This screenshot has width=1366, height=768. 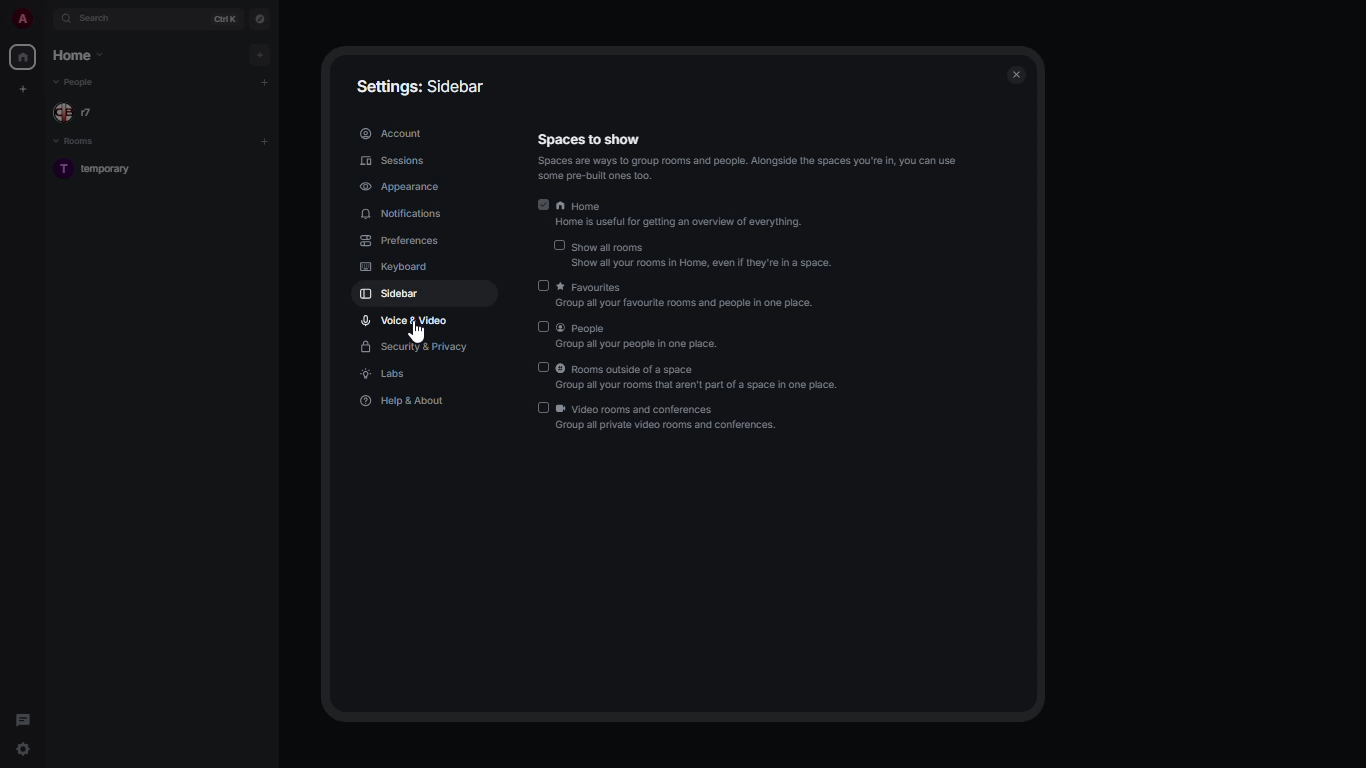 I want to click on home, so click(x=80, y=55).